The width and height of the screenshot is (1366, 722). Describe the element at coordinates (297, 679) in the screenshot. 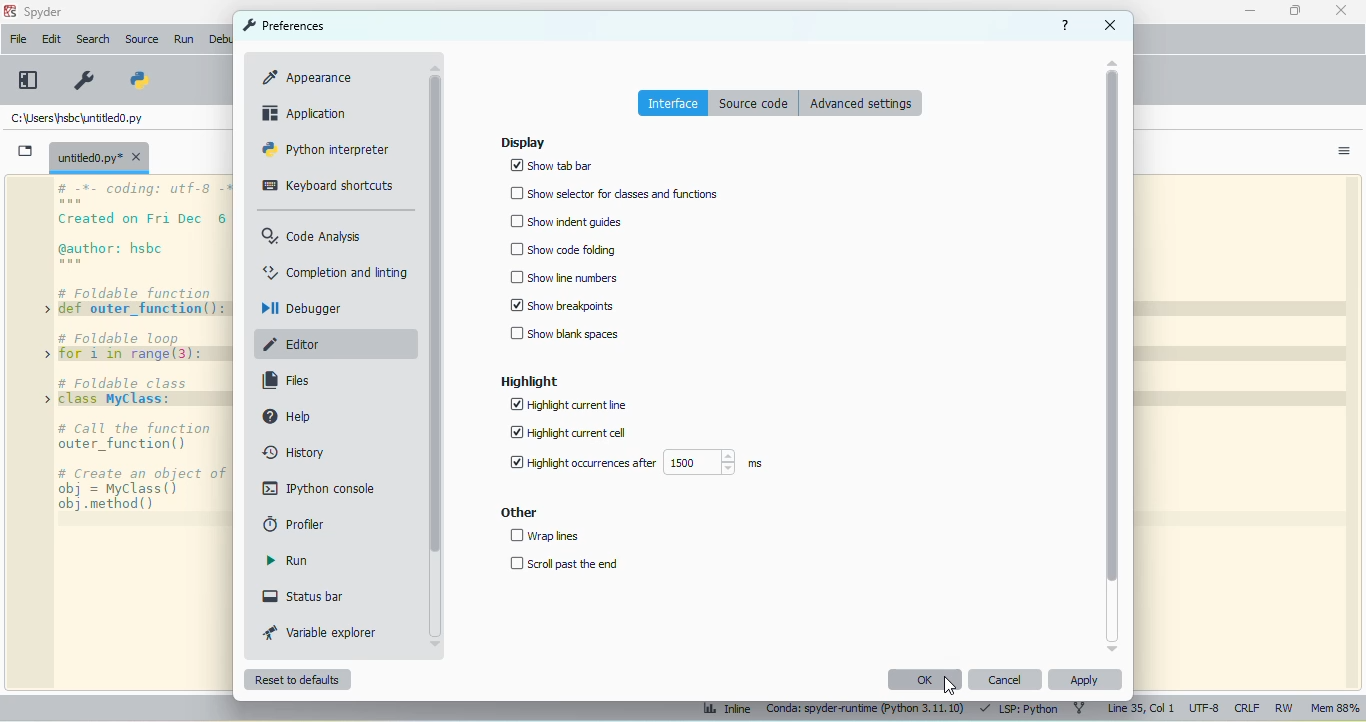

I see `reset to defaults` at that location.